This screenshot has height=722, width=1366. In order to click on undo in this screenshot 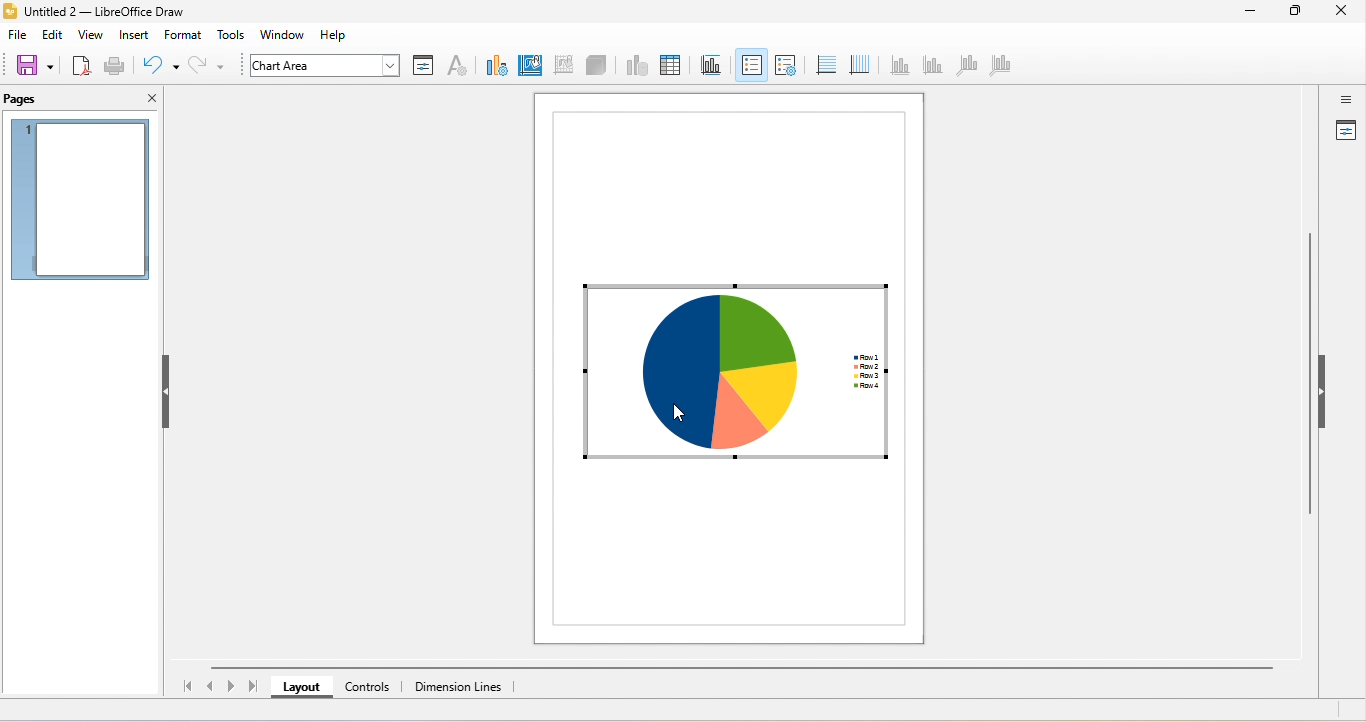, I will do `click(160, 65)`.